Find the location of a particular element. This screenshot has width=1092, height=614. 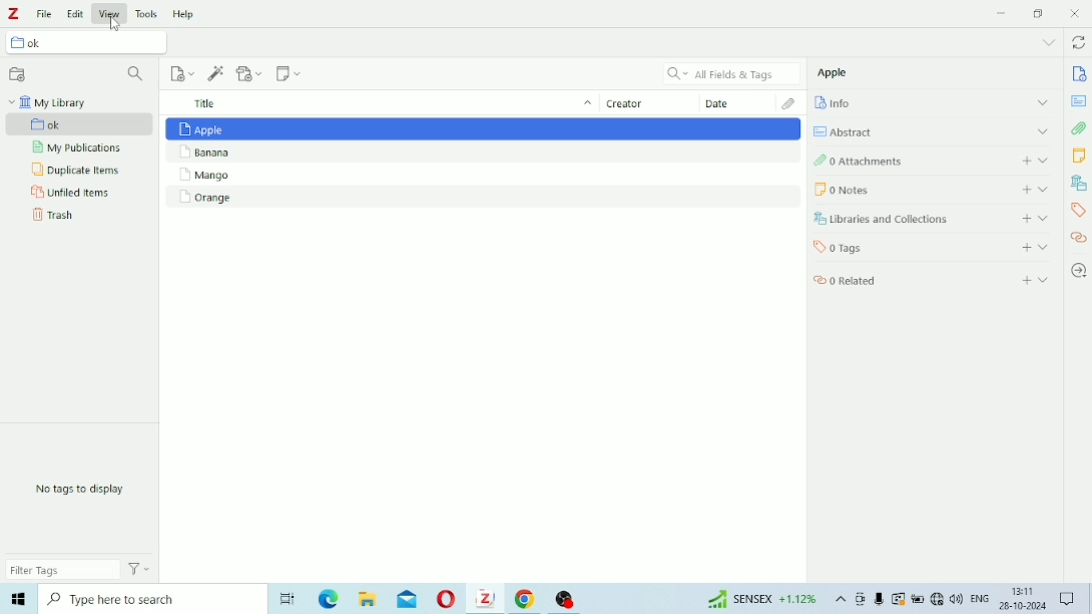

Help is located at coordinates (184, 11).